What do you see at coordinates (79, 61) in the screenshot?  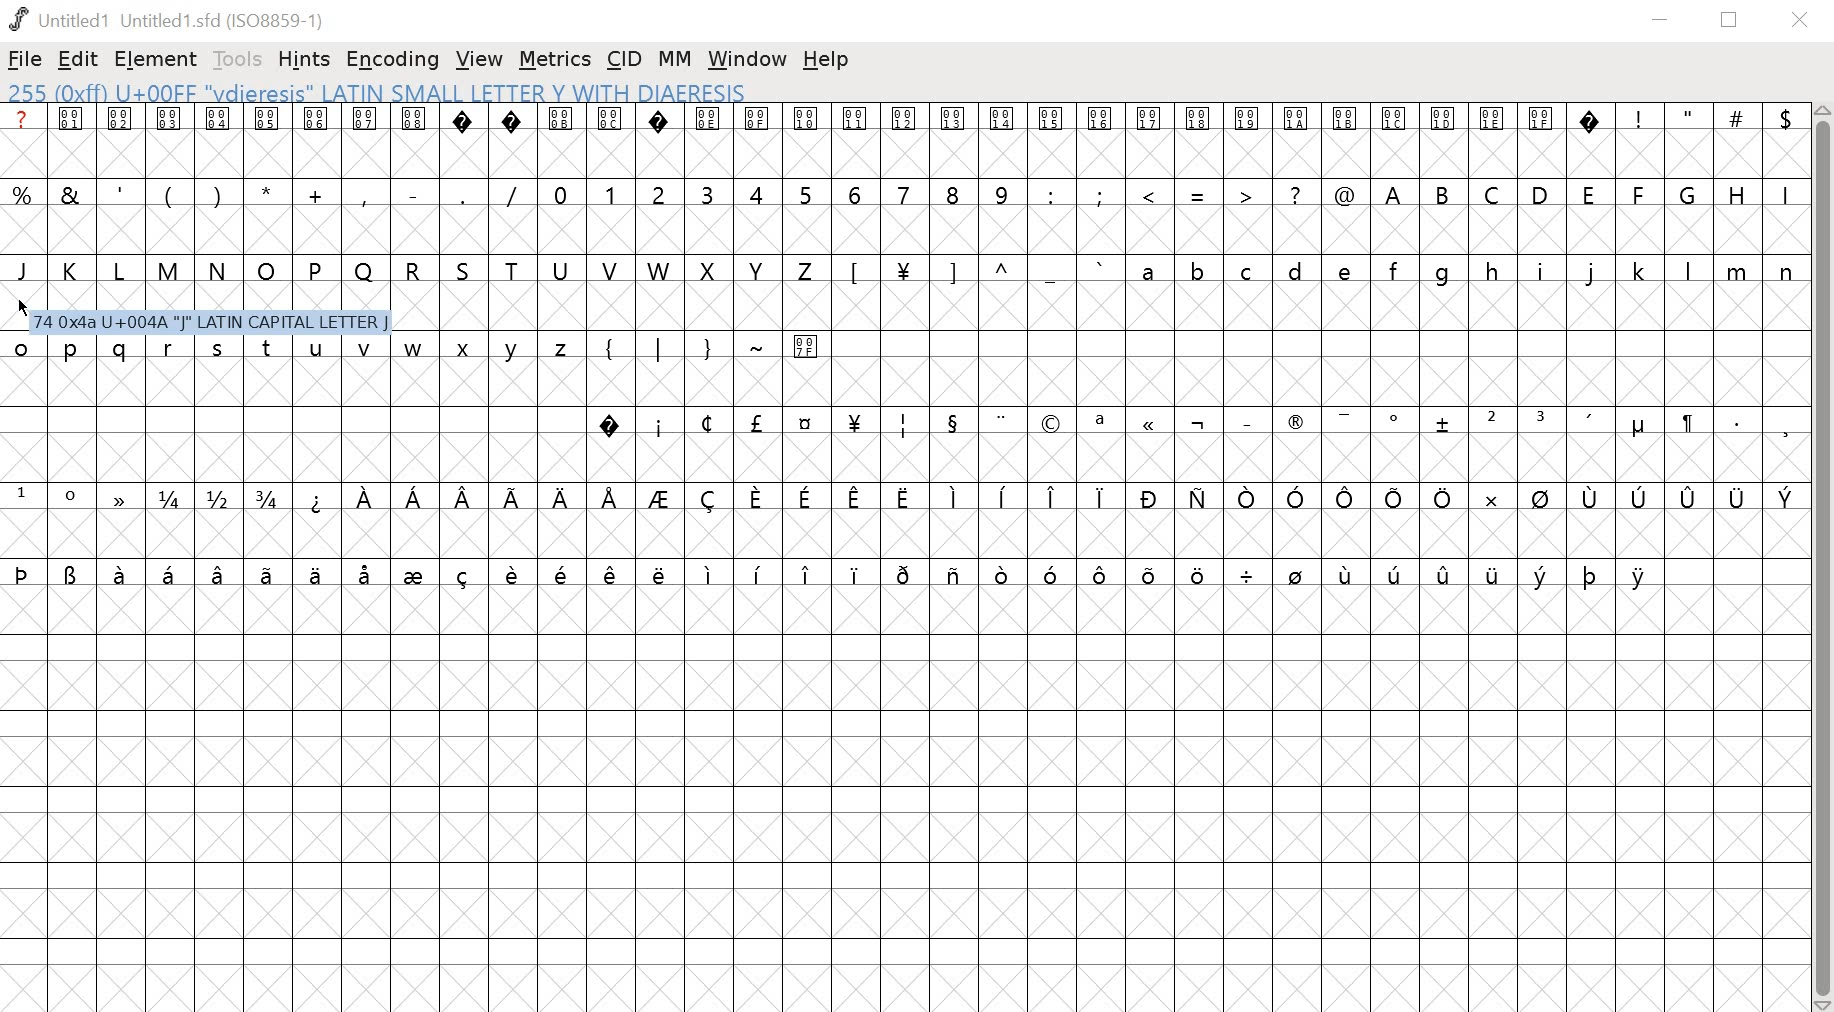 I see `EDIT` at bounding box center [79, 61].